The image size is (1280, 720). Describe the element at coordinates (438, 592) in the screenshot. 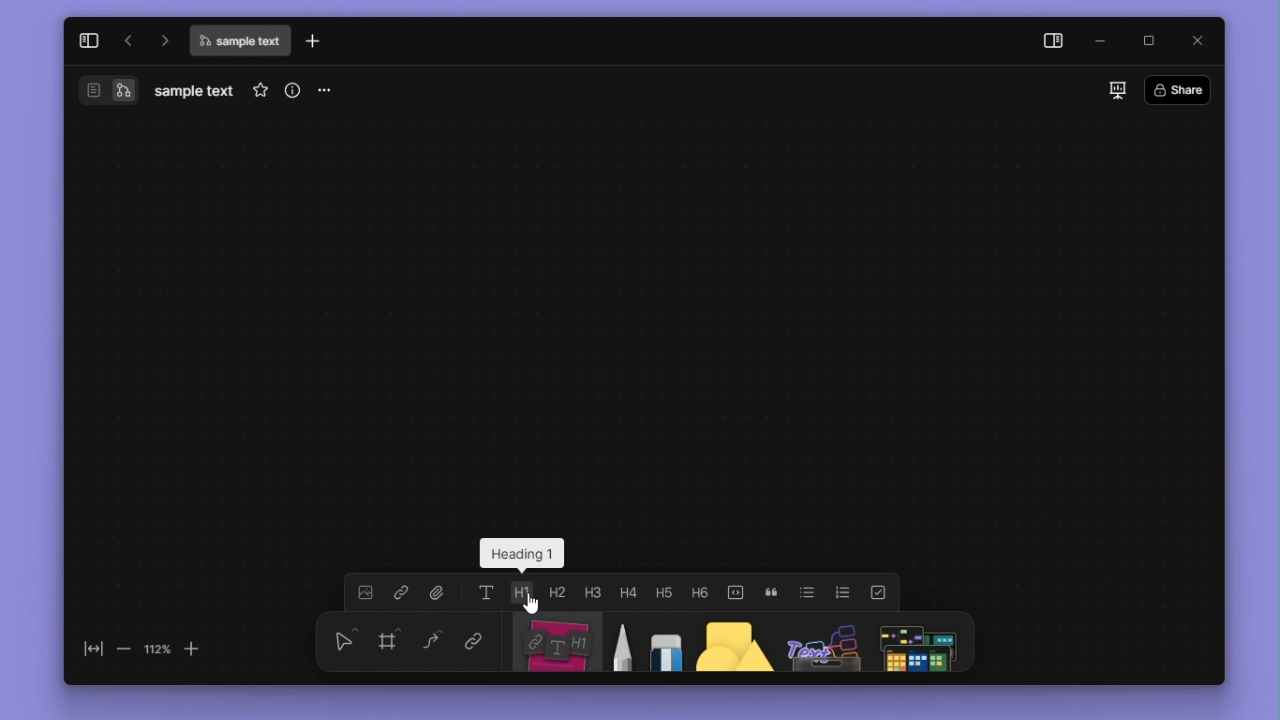

I see `file` at that location.